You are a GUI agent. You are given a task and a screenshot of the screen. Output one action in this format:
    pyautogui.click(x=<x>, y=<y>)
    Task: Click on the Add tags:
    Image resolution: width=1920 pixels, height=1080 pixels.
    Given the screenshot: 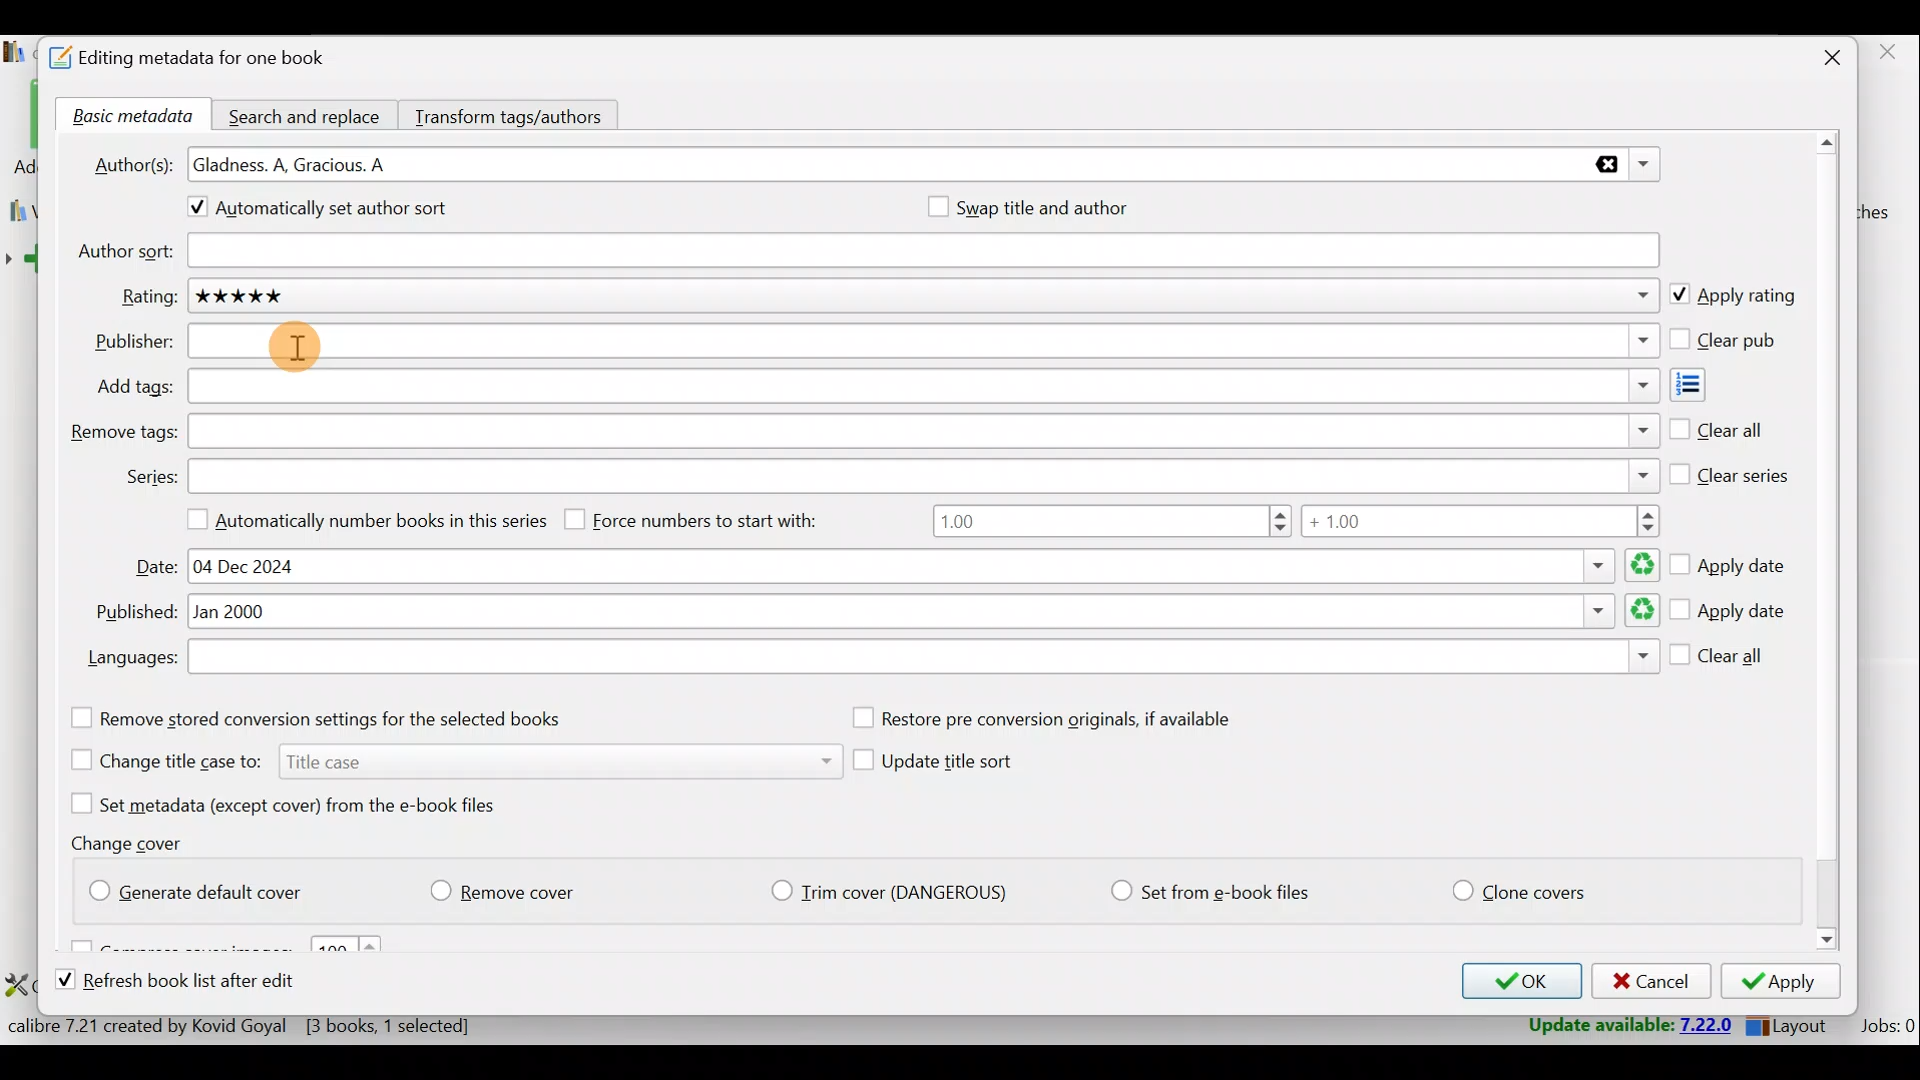 What is the action you would take?
    pyautogui.click(x=134, y=387)
    